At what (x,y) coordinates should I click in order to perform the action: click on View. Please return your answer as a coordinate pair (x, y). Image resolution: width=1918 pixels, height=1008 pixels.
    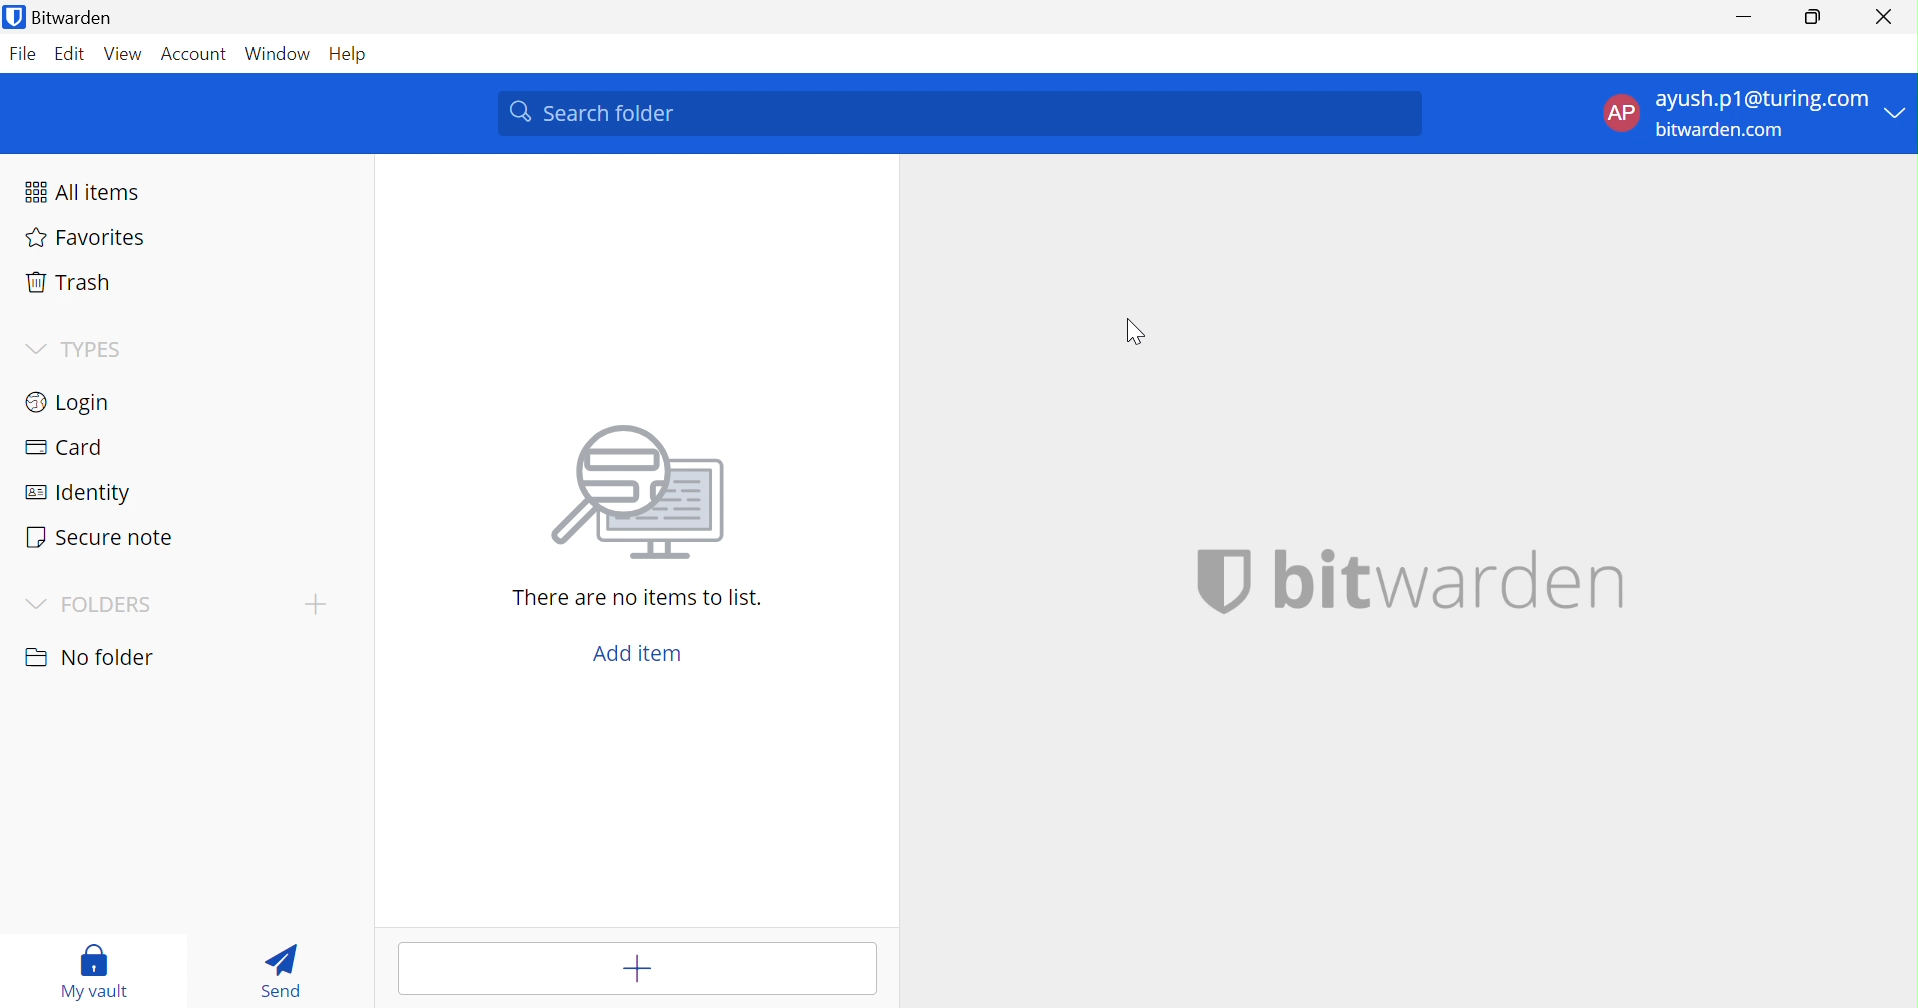
    Looking at the image, I should click on (123, 55).